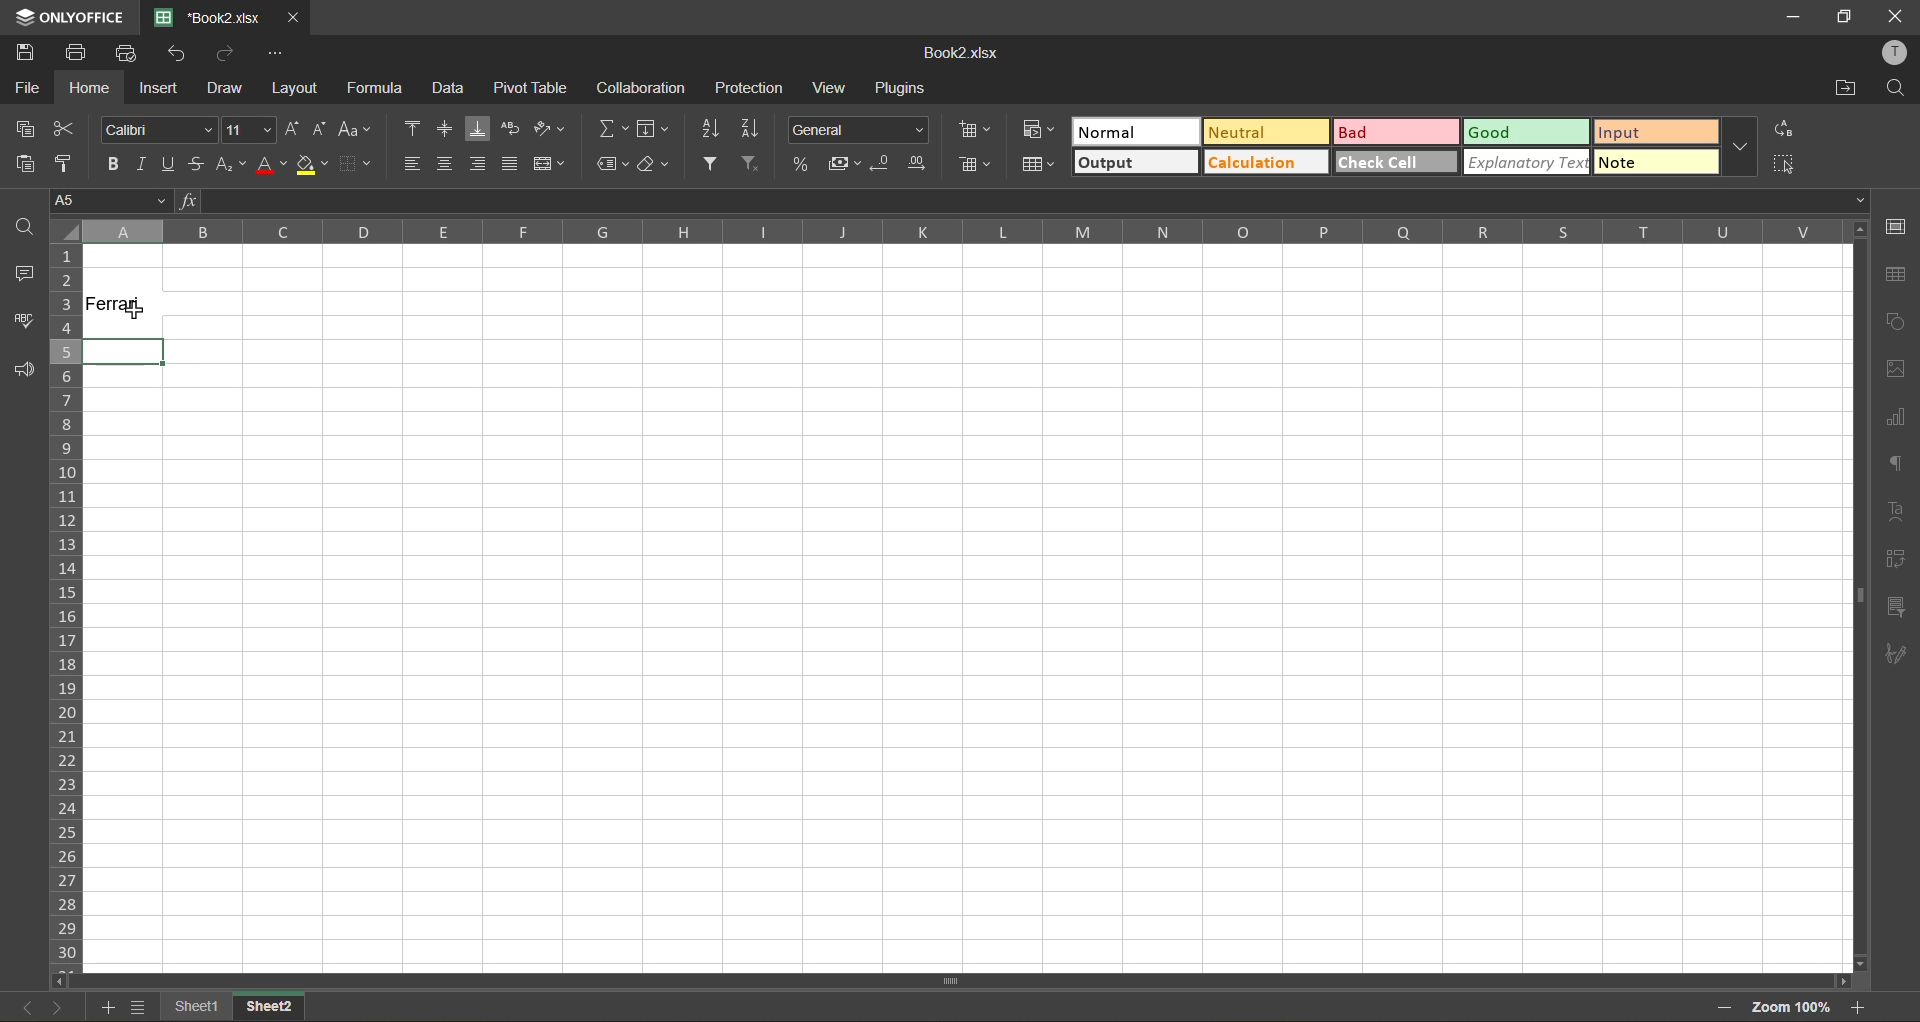 The image size is (1920, 1022). What do you see at coordinates (1724, 1006) in the screenshot?
I see `zoom out` at bounding box center [1724, 1006].